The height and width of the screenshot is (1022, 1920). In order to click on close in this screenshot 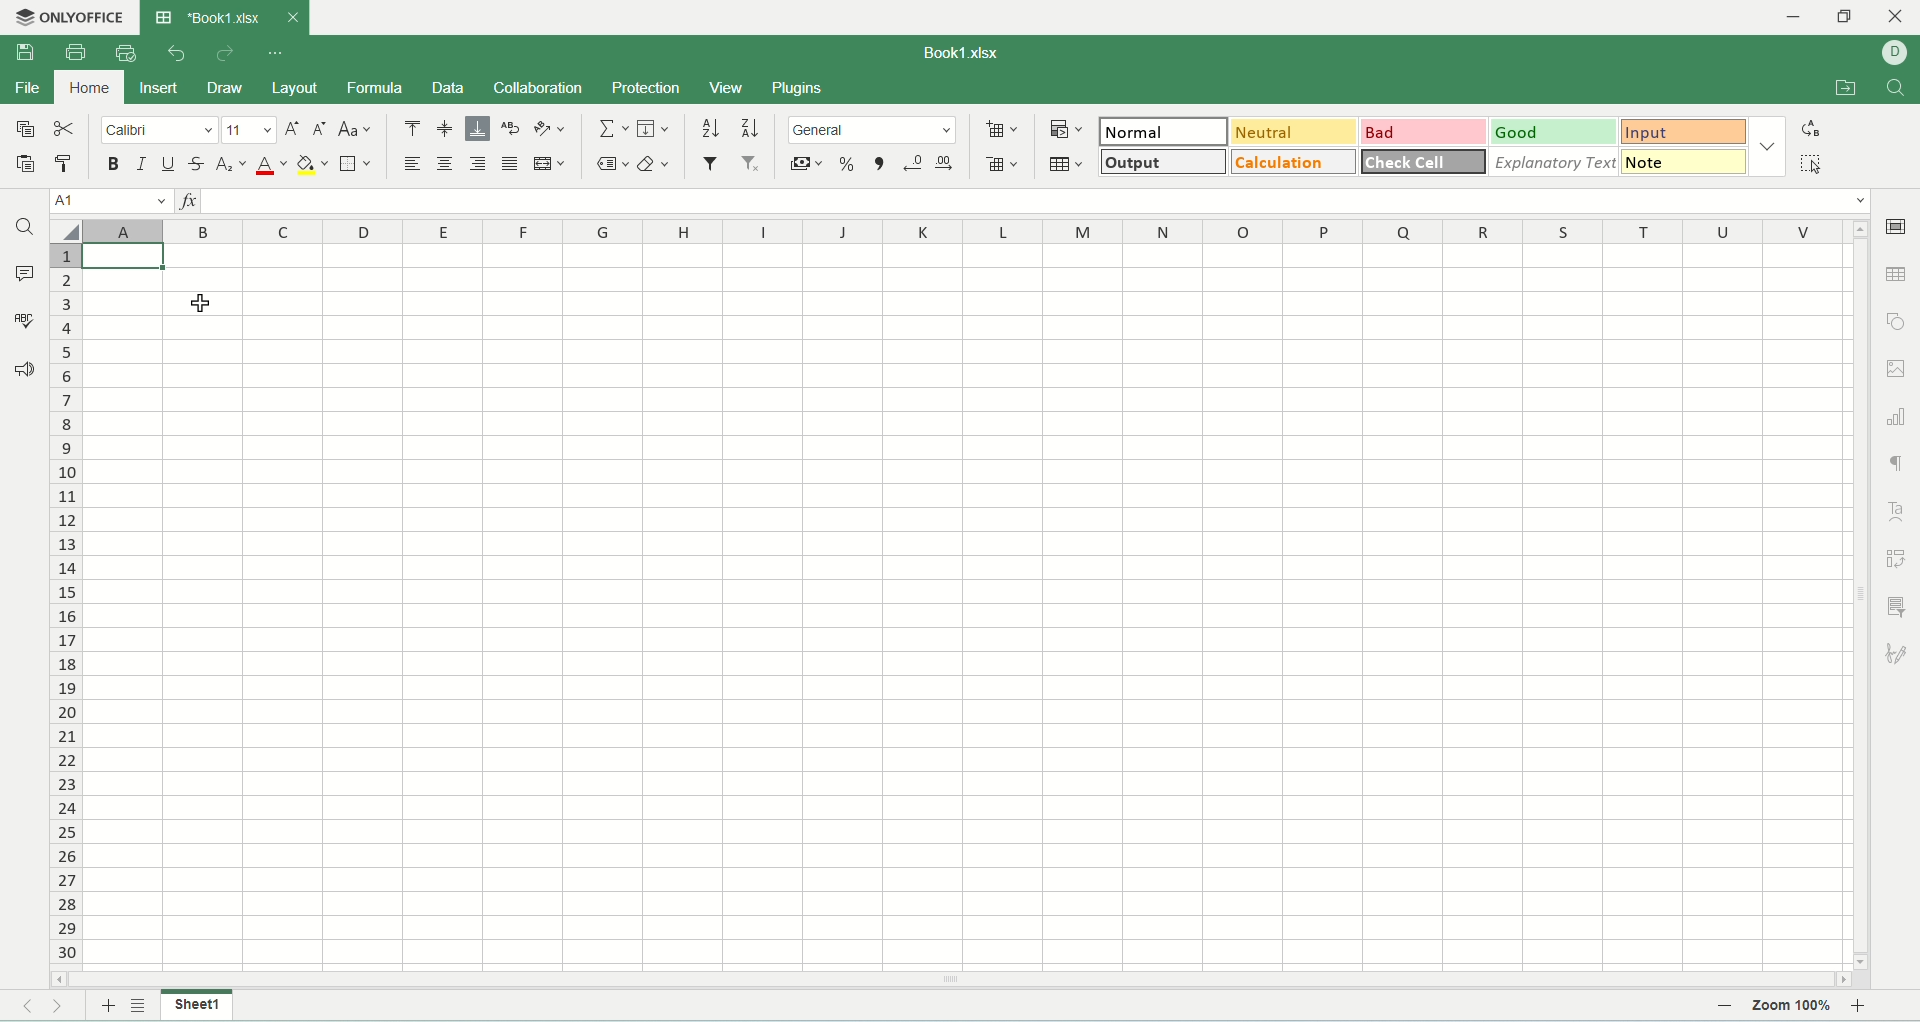, I will do `click(292, 18)`.